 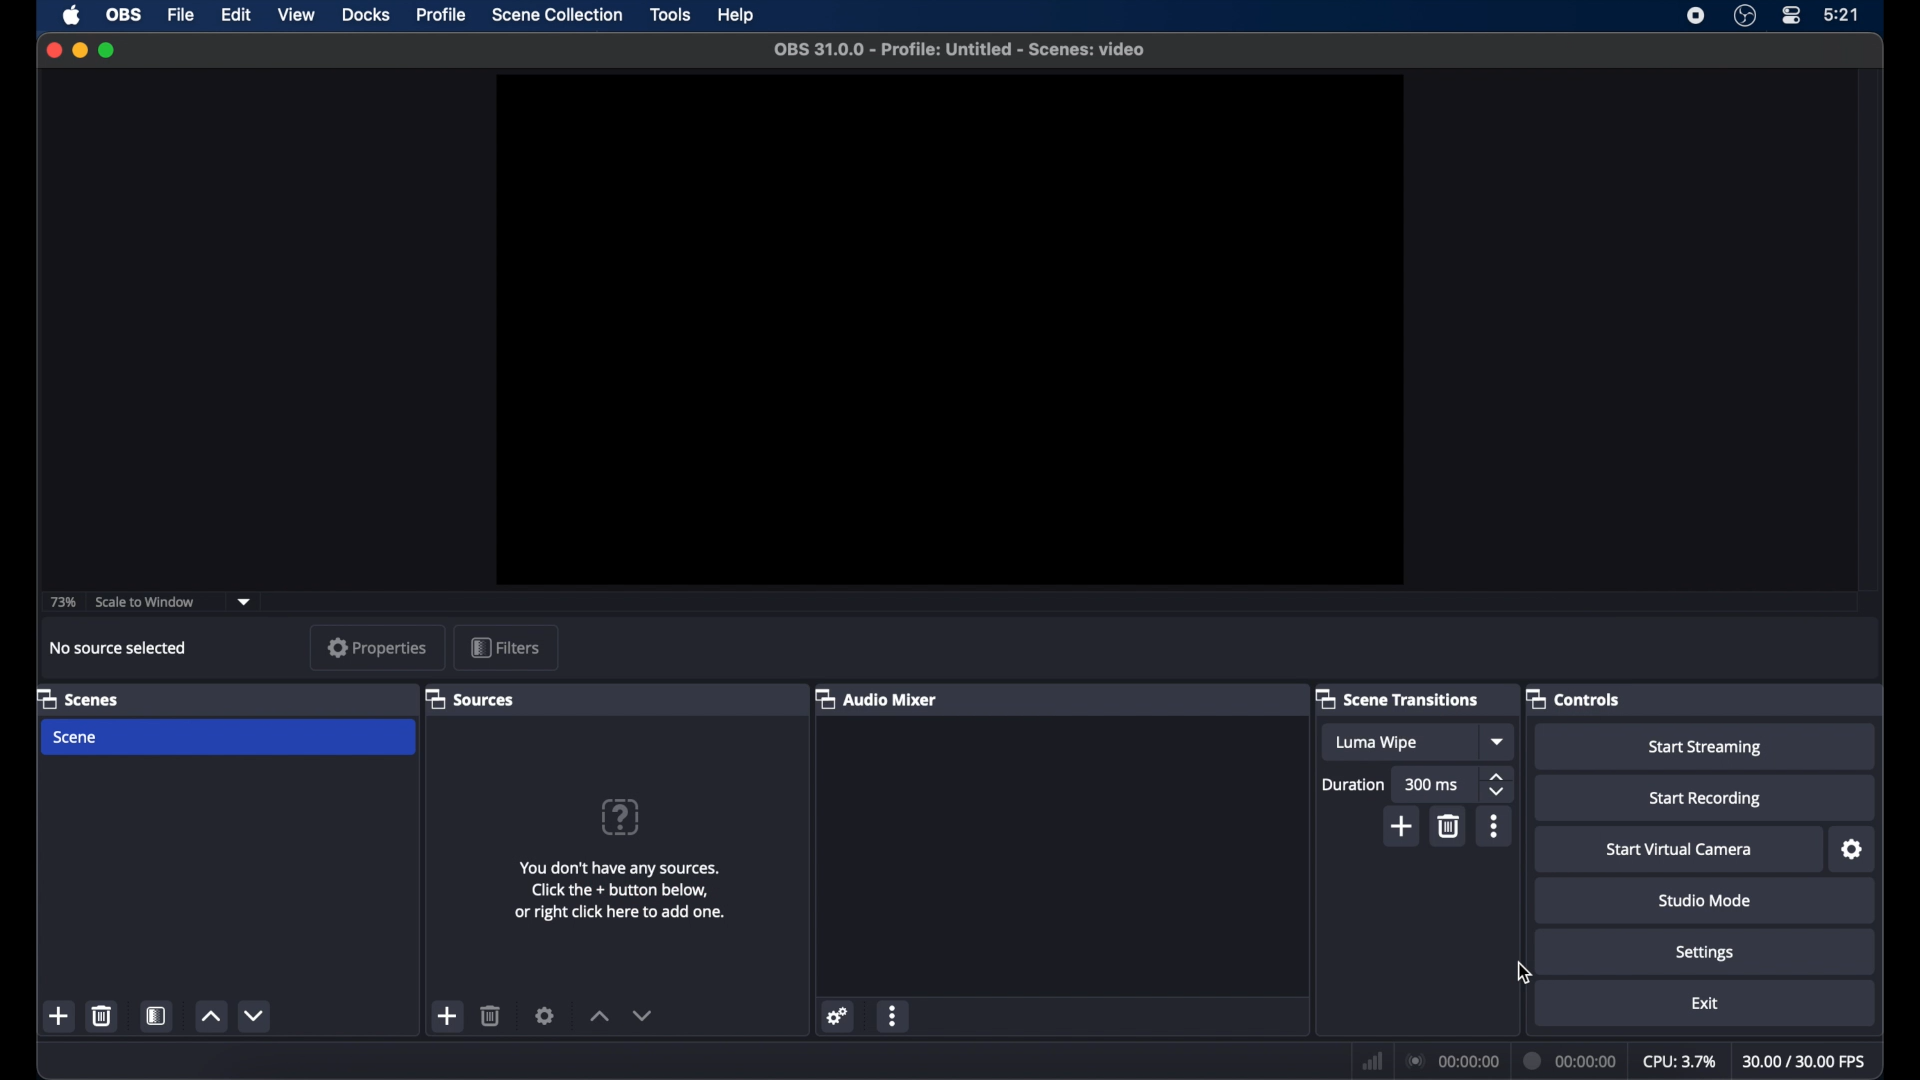 I want to click on edit, so click(x=235, y=16).